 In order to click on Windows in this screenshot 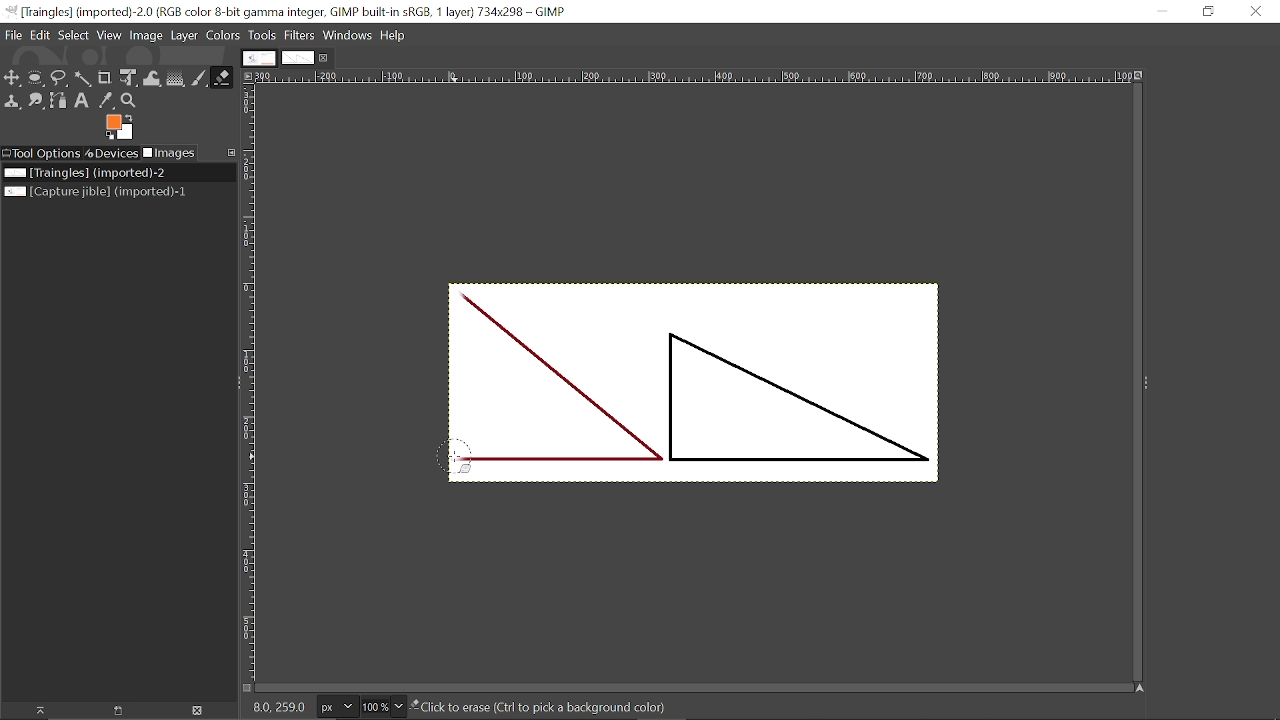, I will do `click(347, 35)`.